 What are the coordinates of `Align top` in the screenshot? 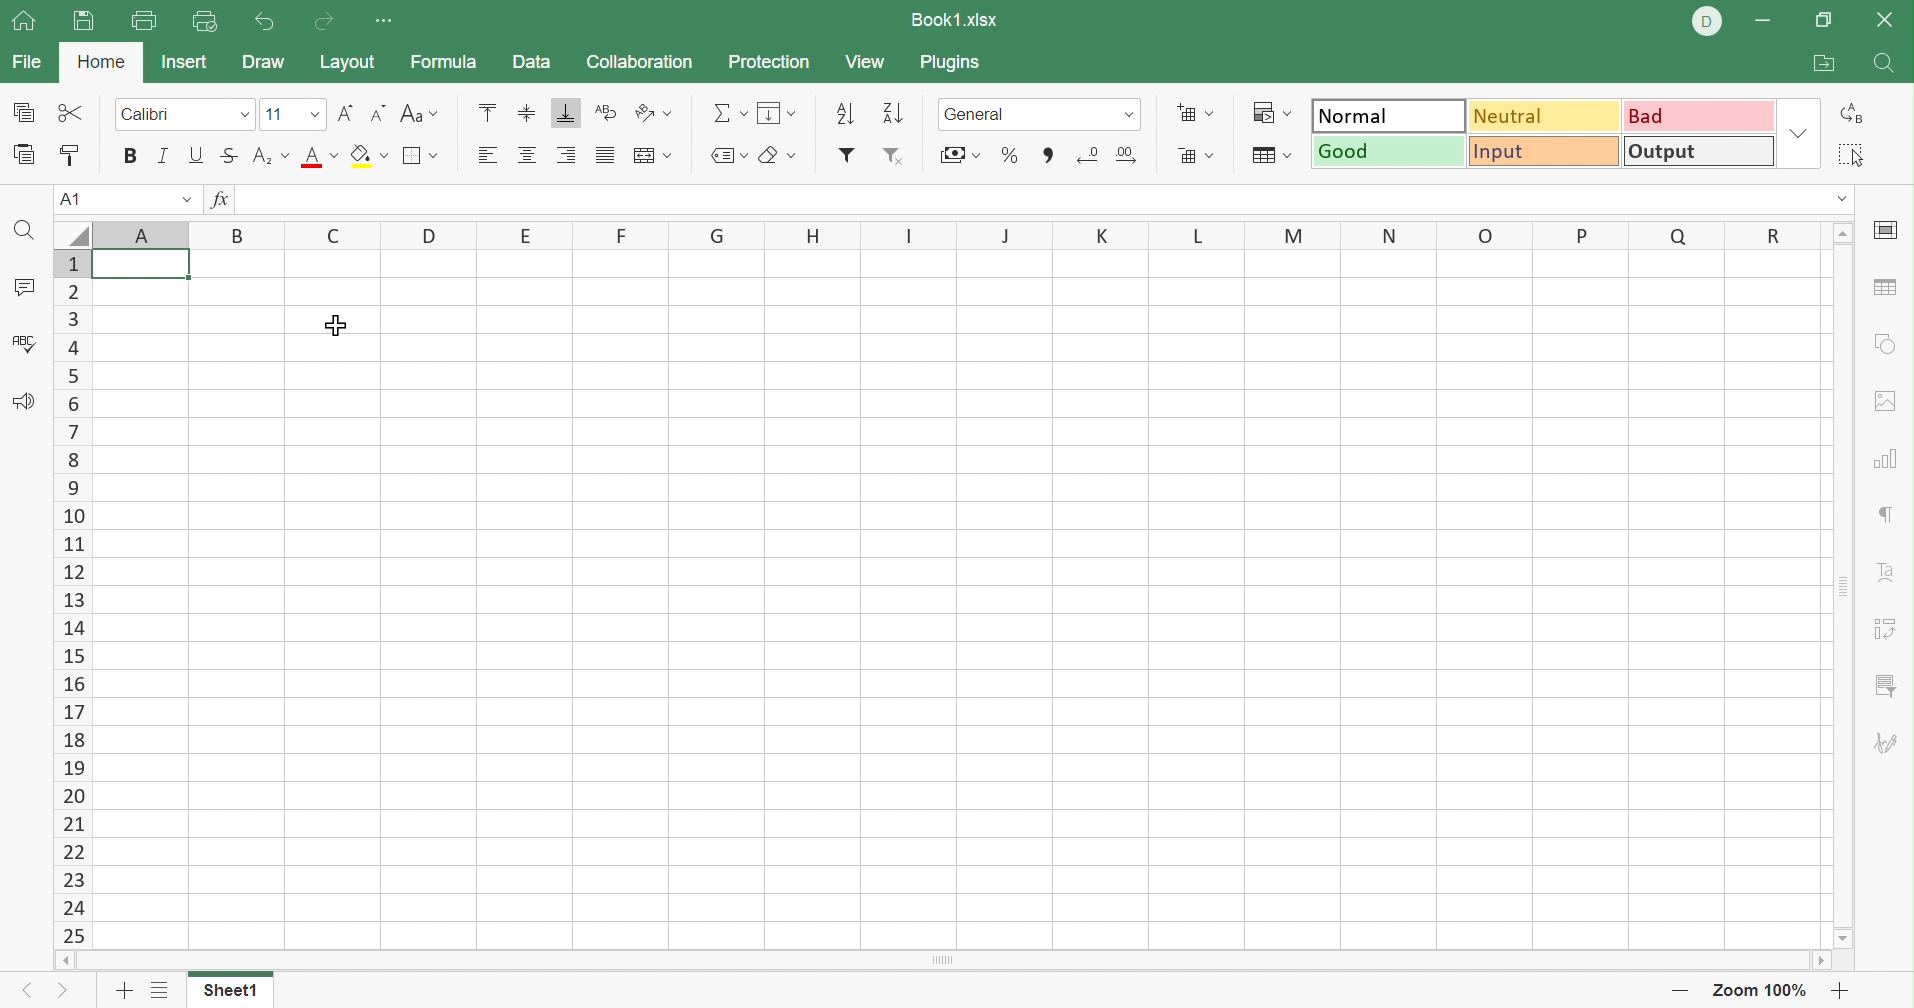 It's located at (488, 112).